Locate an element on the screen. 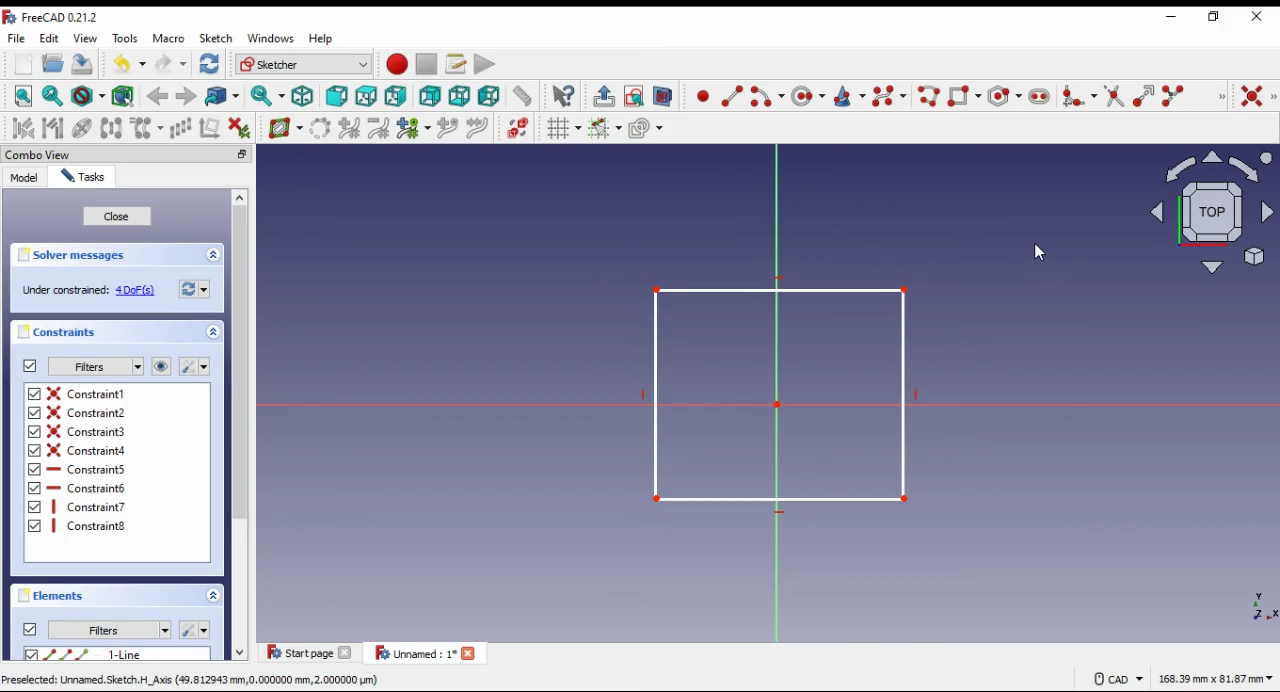 Image resolution: width=1280 pixels, height=692 pixels. create arc is located at coordinates (767, 96).